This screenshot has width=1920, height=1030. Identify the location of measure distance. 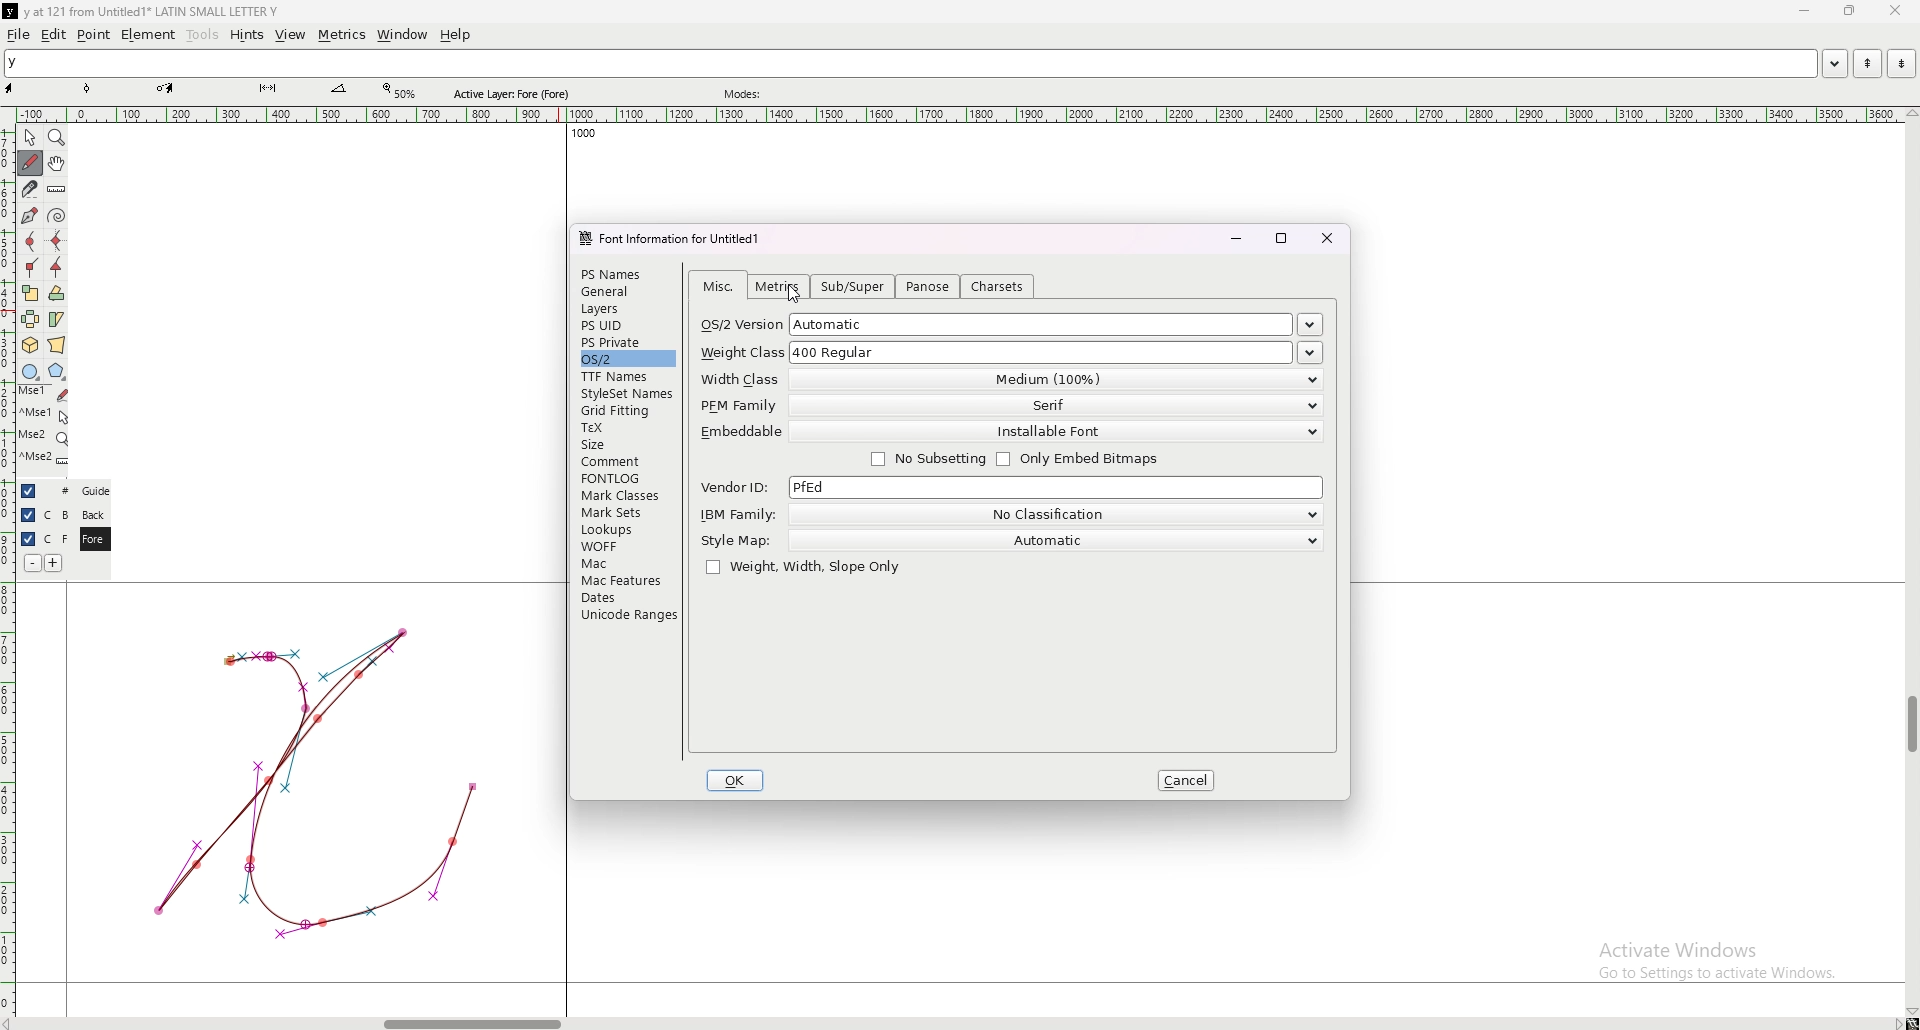
(57, 191).